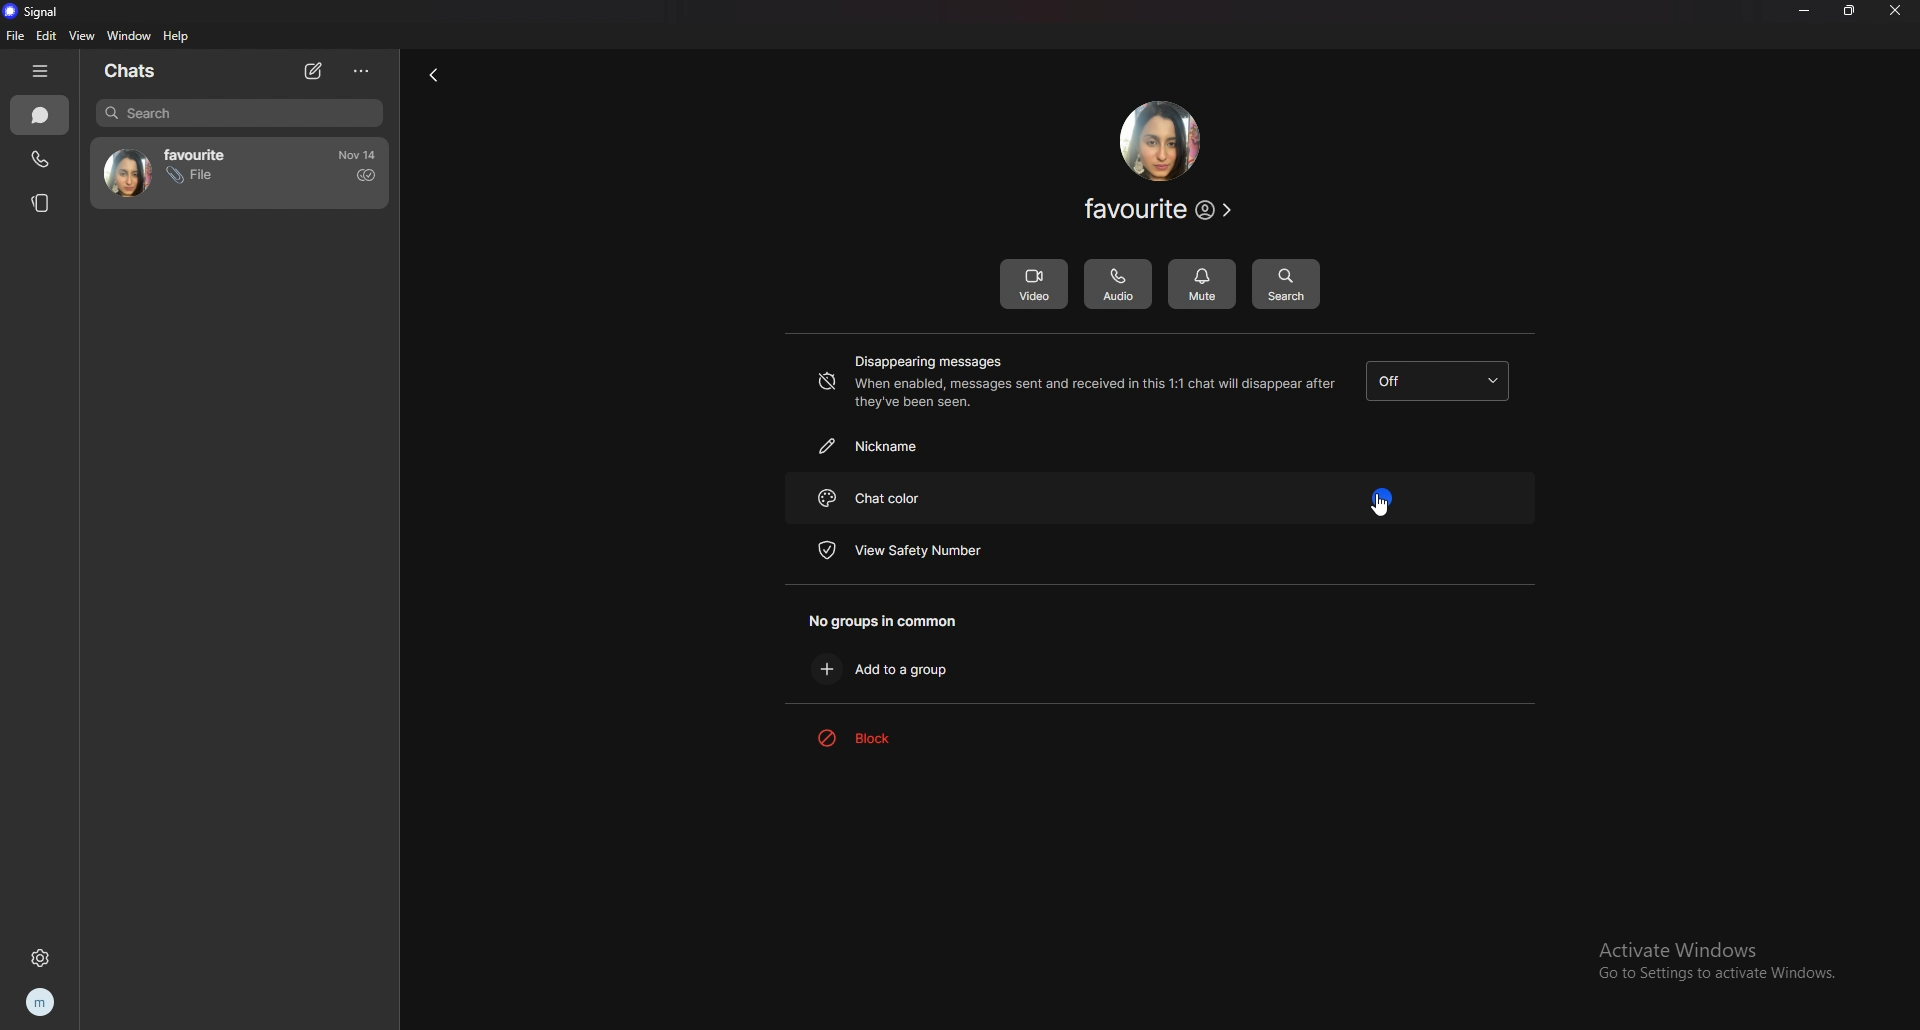 The width and height of the screenshot is (1920, 1030). I want to click on resize, so click(1851, 10).